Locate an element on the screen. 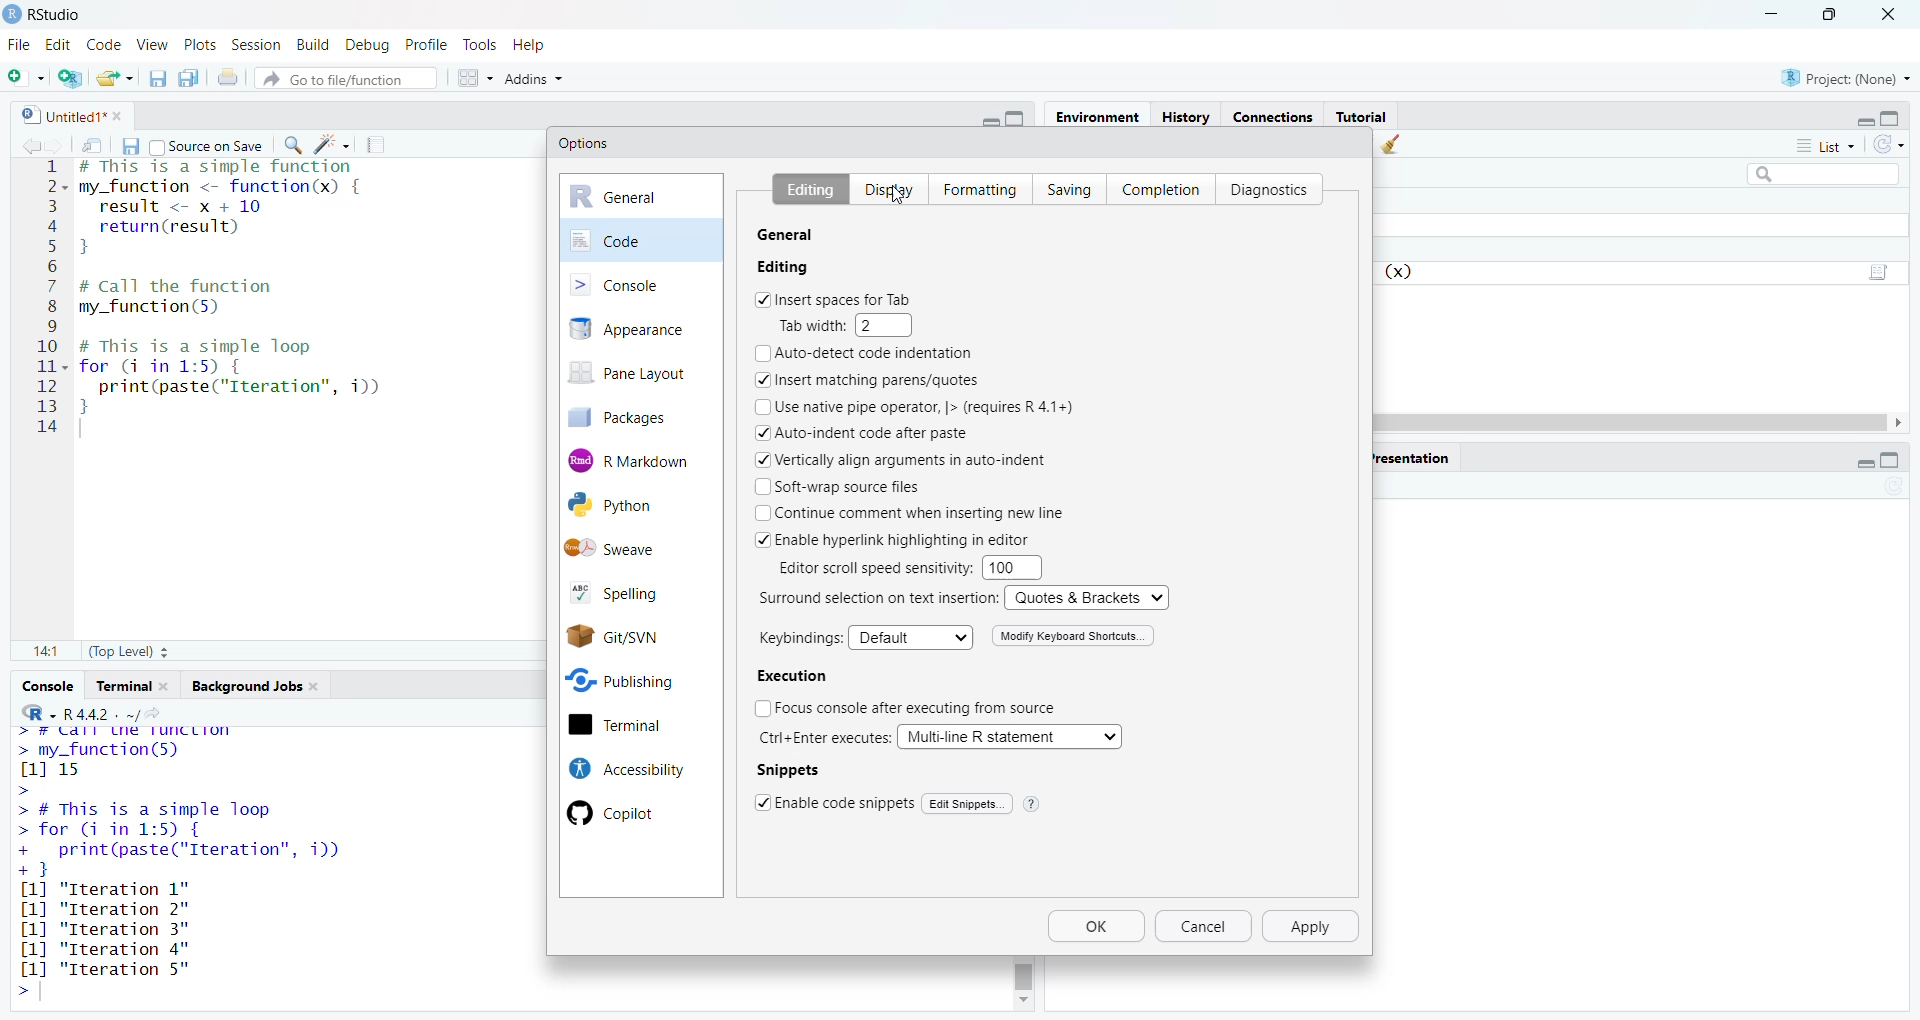  general is located at coordinates (642, 197).